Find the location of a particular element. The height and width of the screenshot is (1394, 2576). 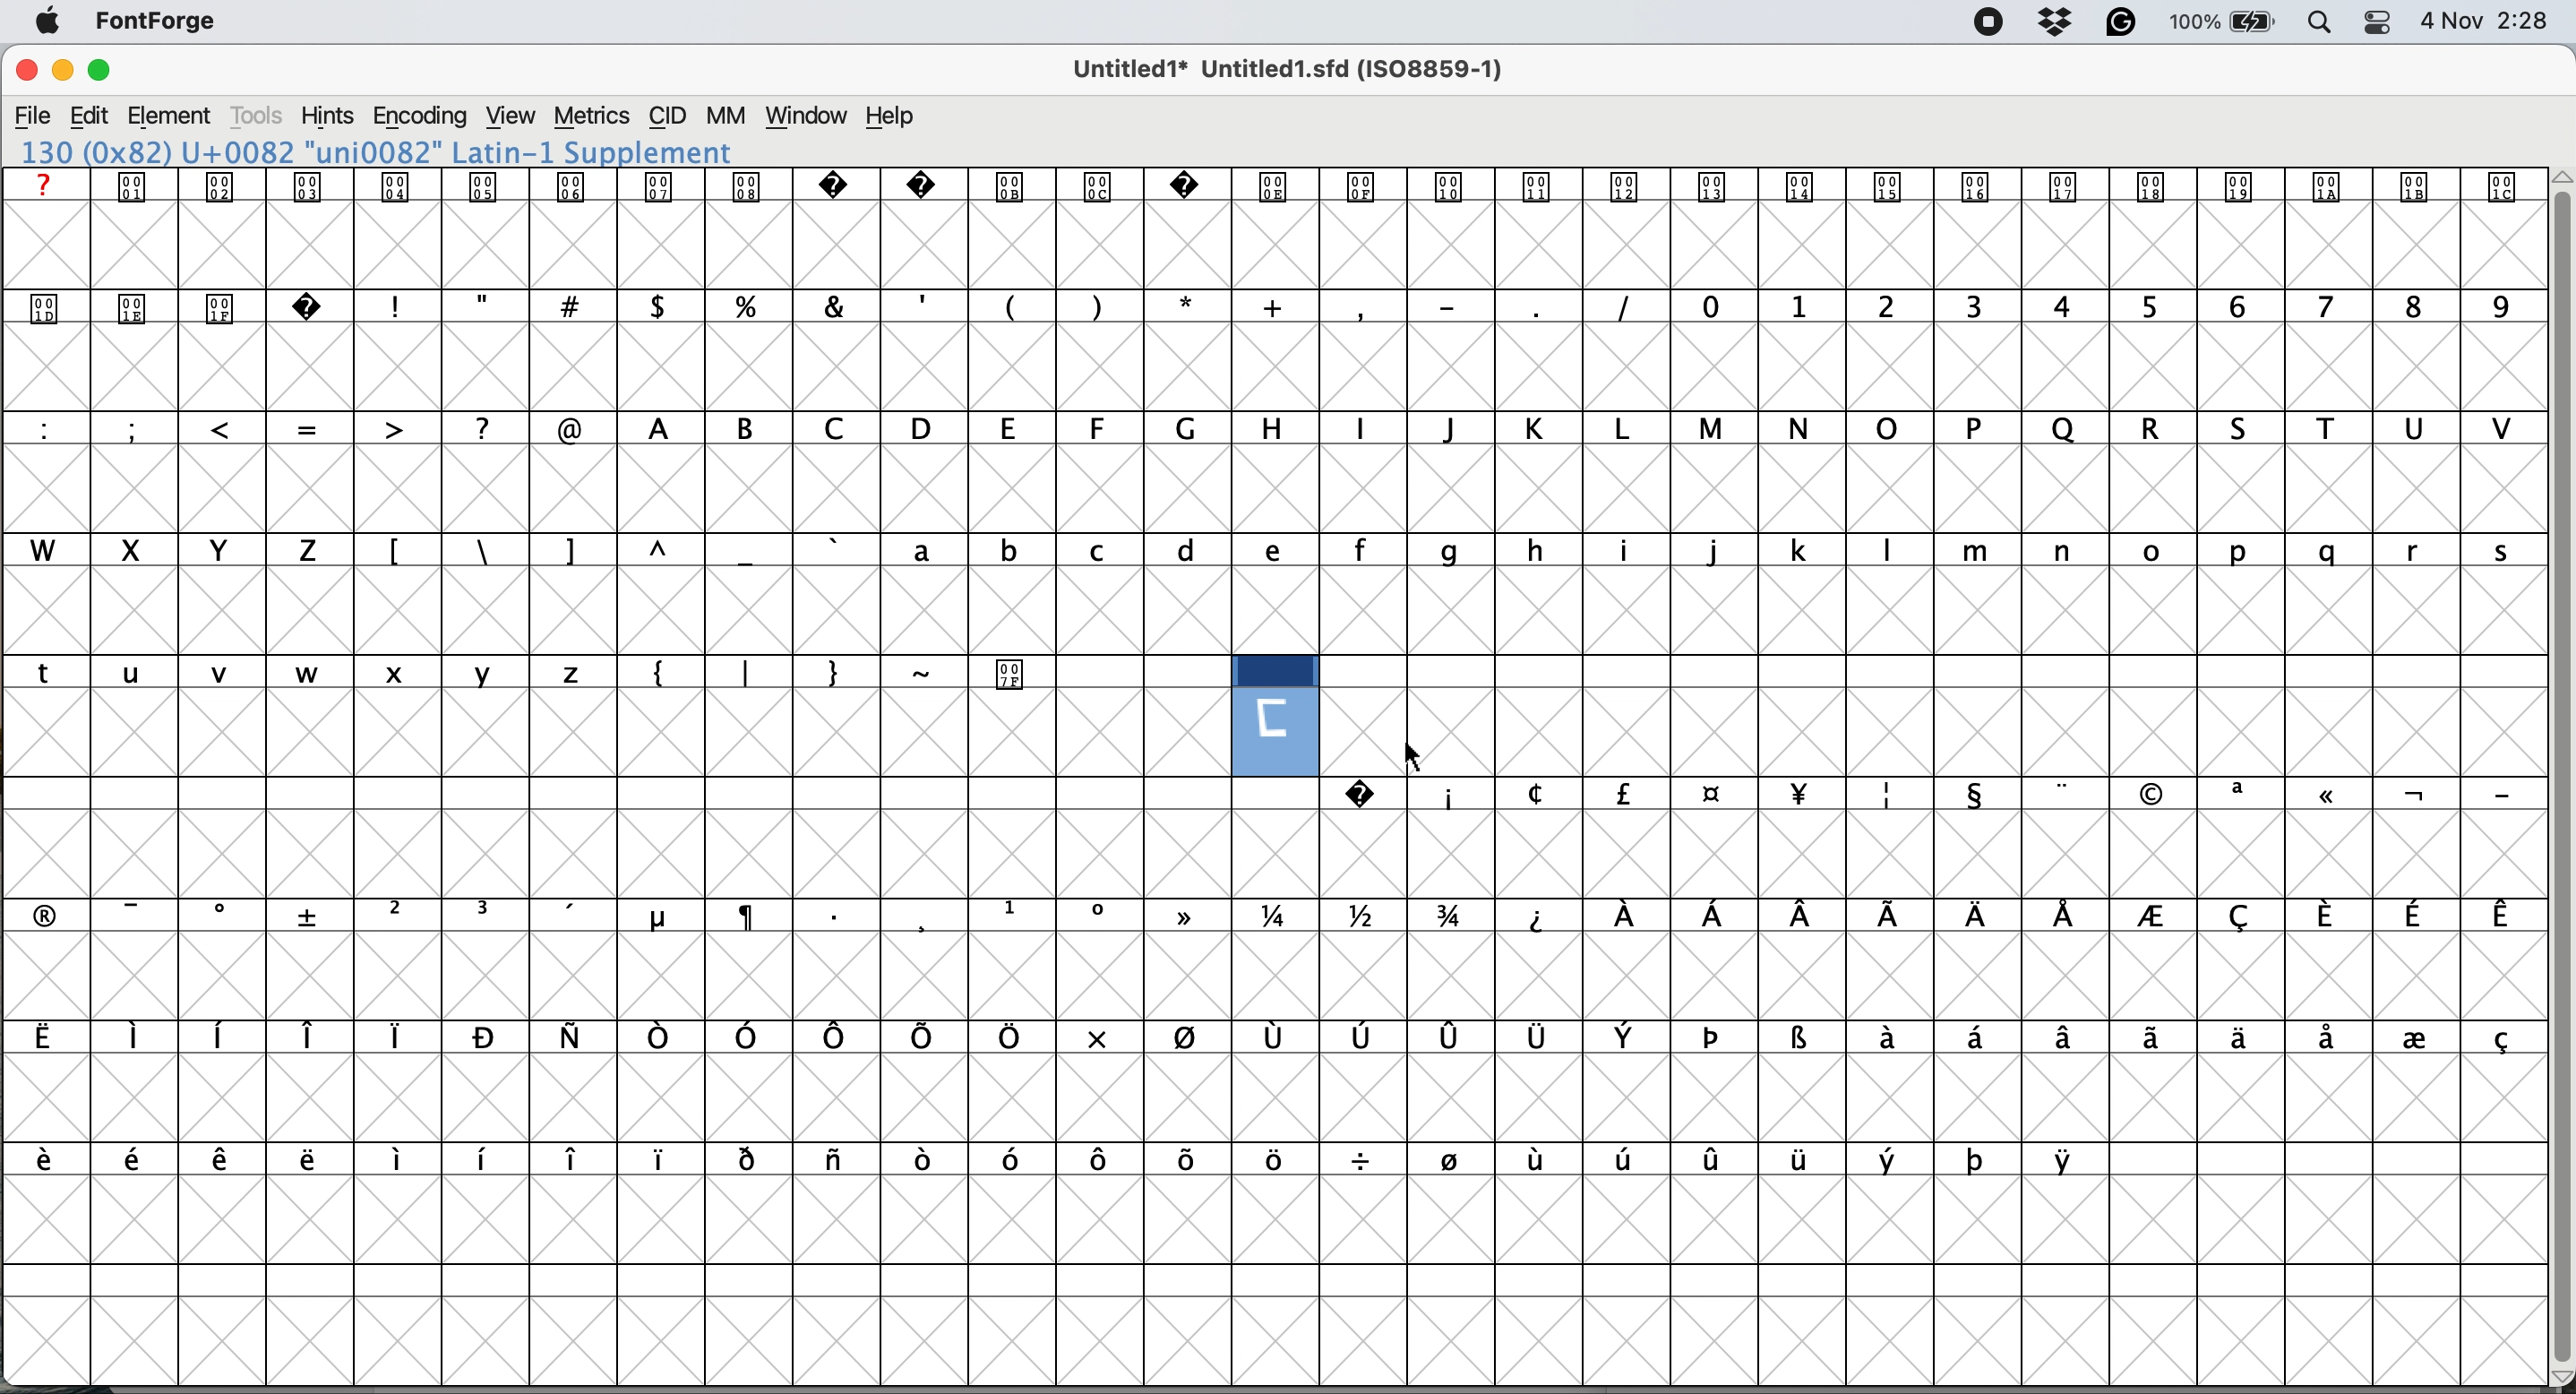

glyph added is located at coordinates (1277, 715).